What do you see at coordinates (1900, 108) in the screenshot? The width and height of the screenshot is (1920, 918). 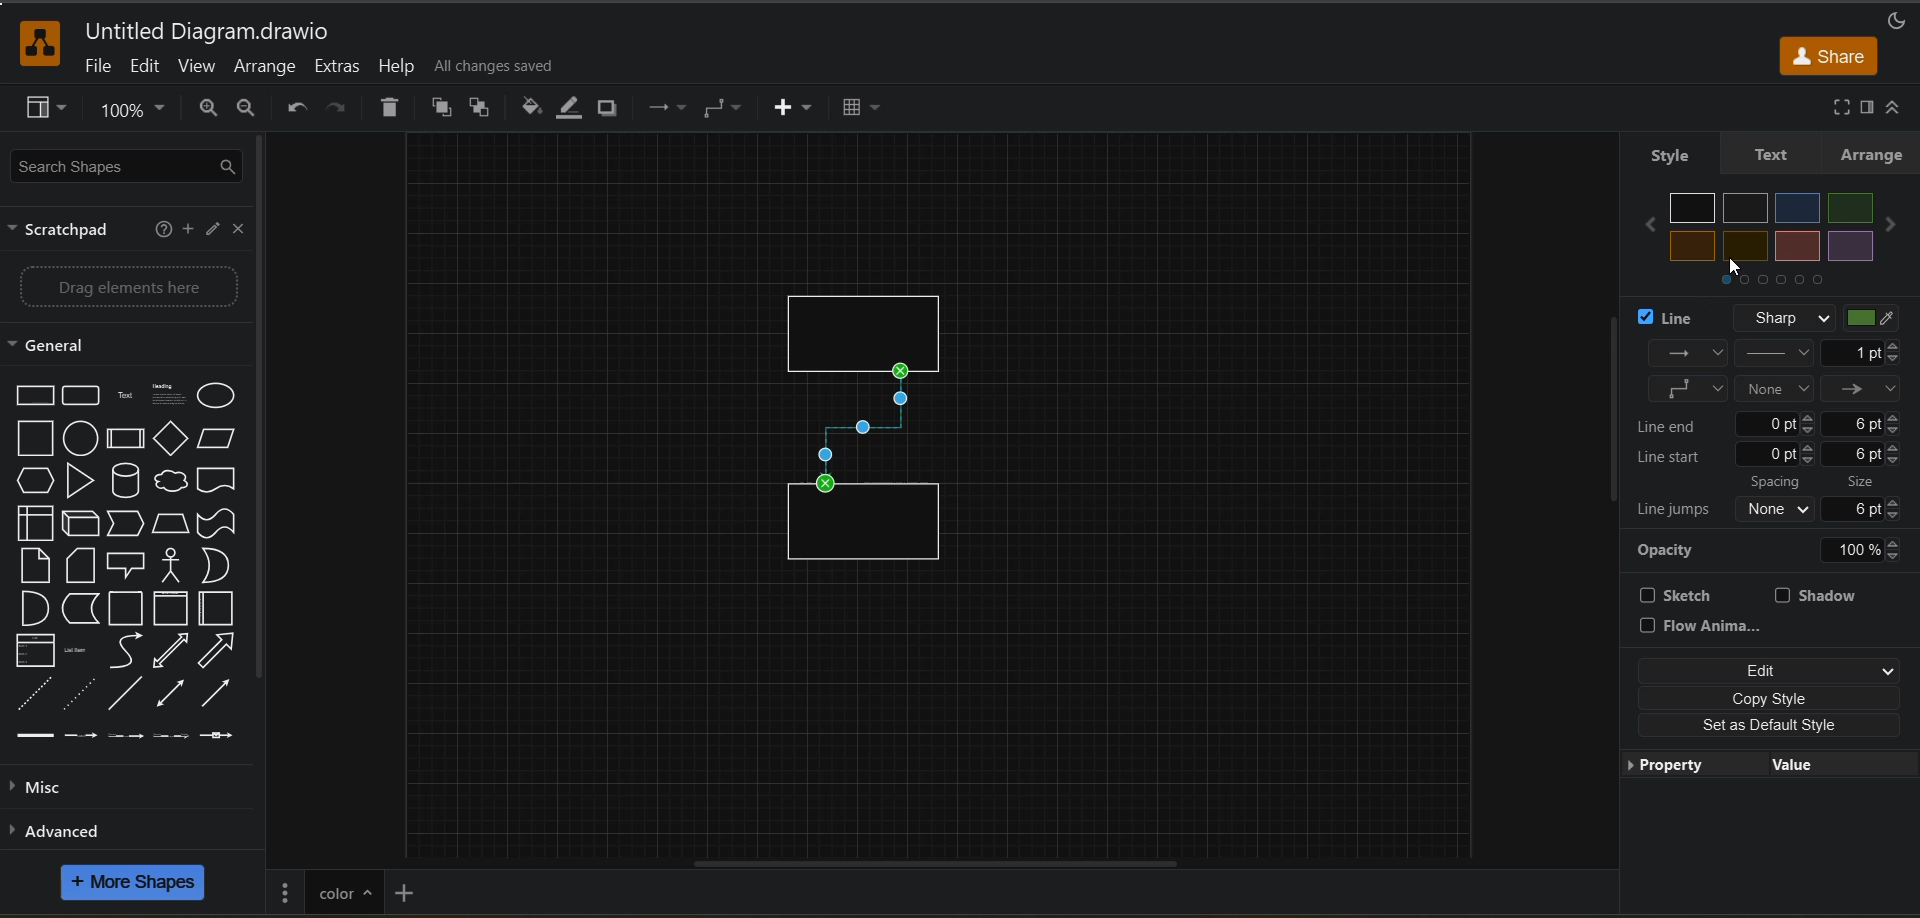 I see `collapse/expand` at bounding box center [1900, 108].